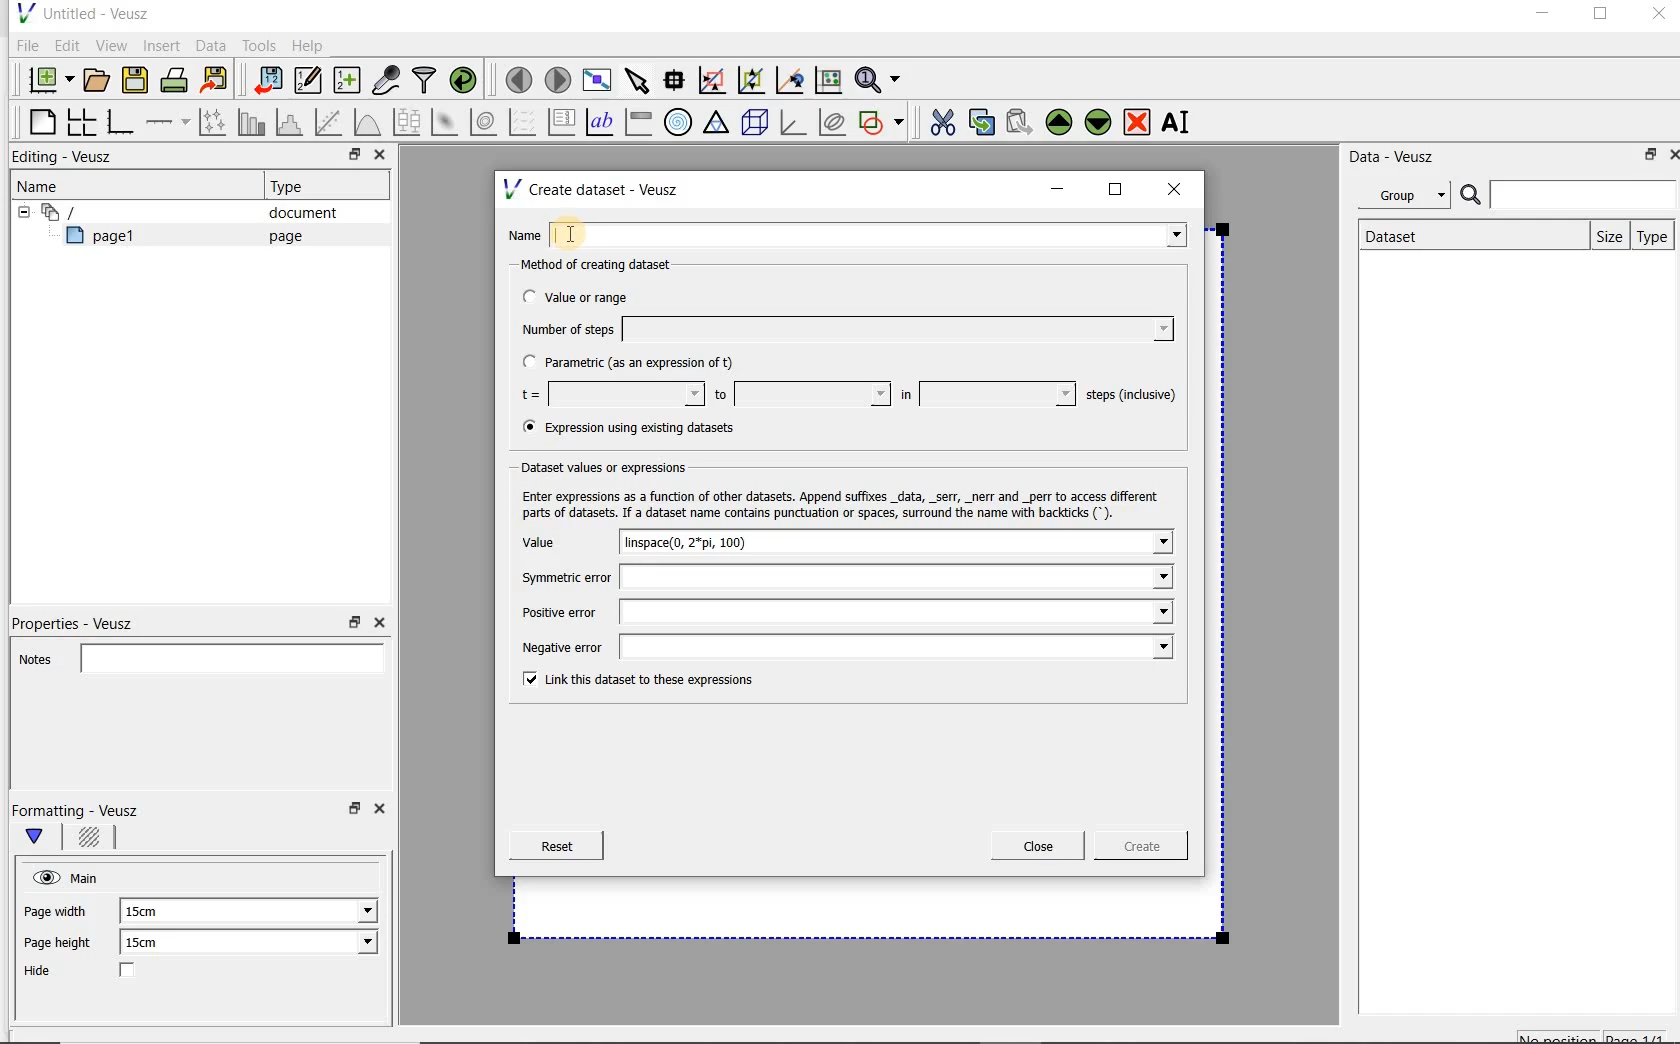 Image resolution: width=1680 pixels, height=1044 pixels. I want to click on image color bar, so click(638, 122).